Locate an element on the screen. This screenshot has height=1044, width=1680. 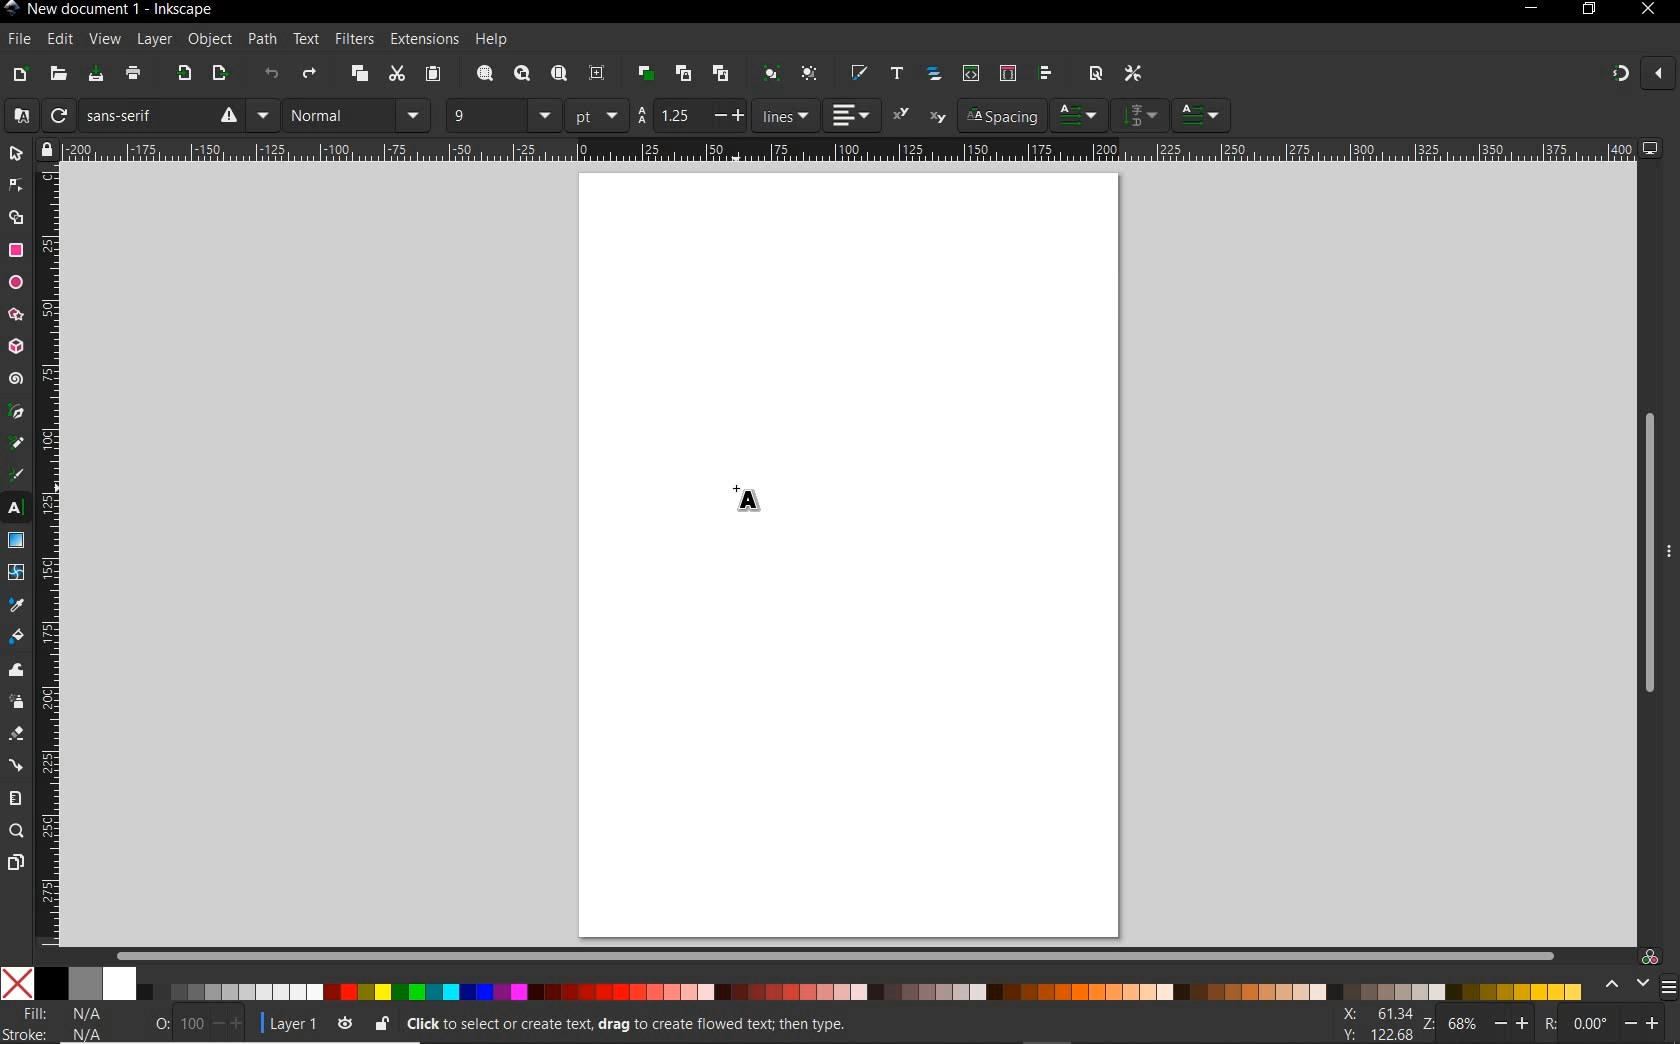
layer1 is located at coordinates (287, 1020).